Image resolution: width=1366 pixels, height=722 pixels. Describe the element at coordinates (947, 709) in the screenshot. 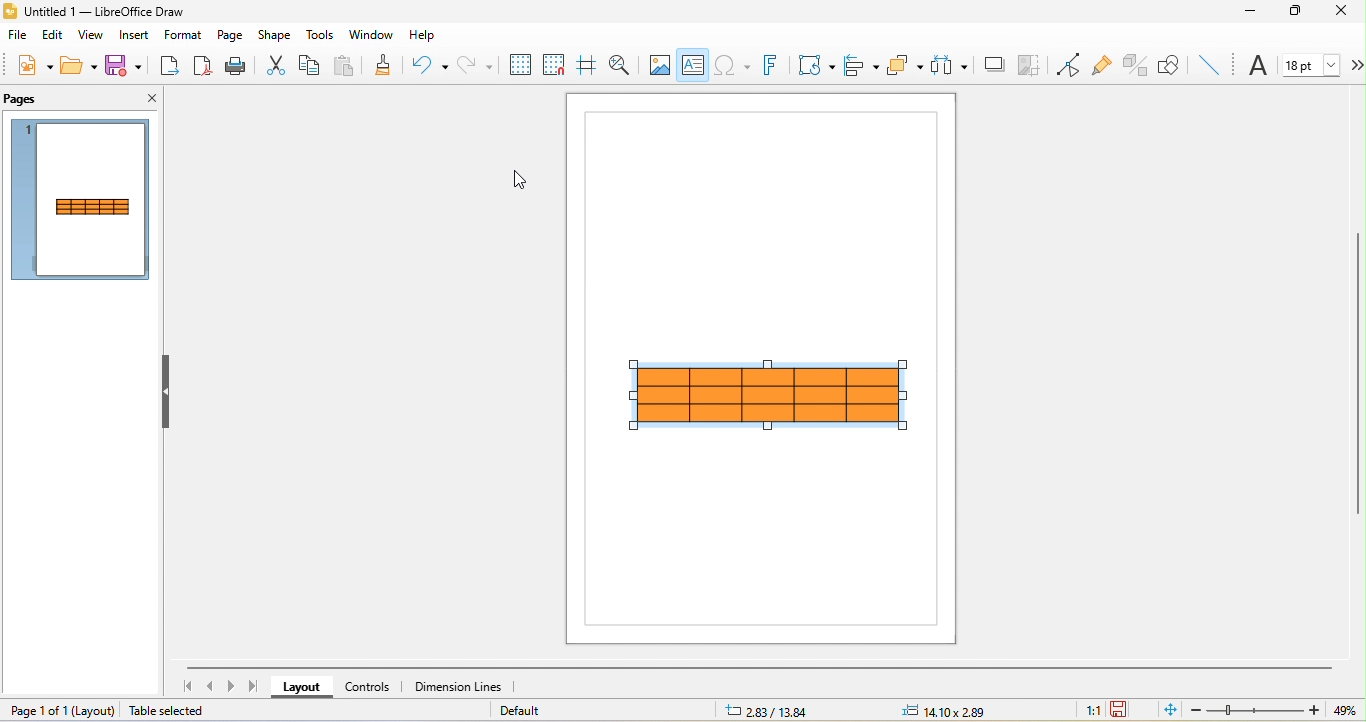

I see `14.10x2.89` at that location.